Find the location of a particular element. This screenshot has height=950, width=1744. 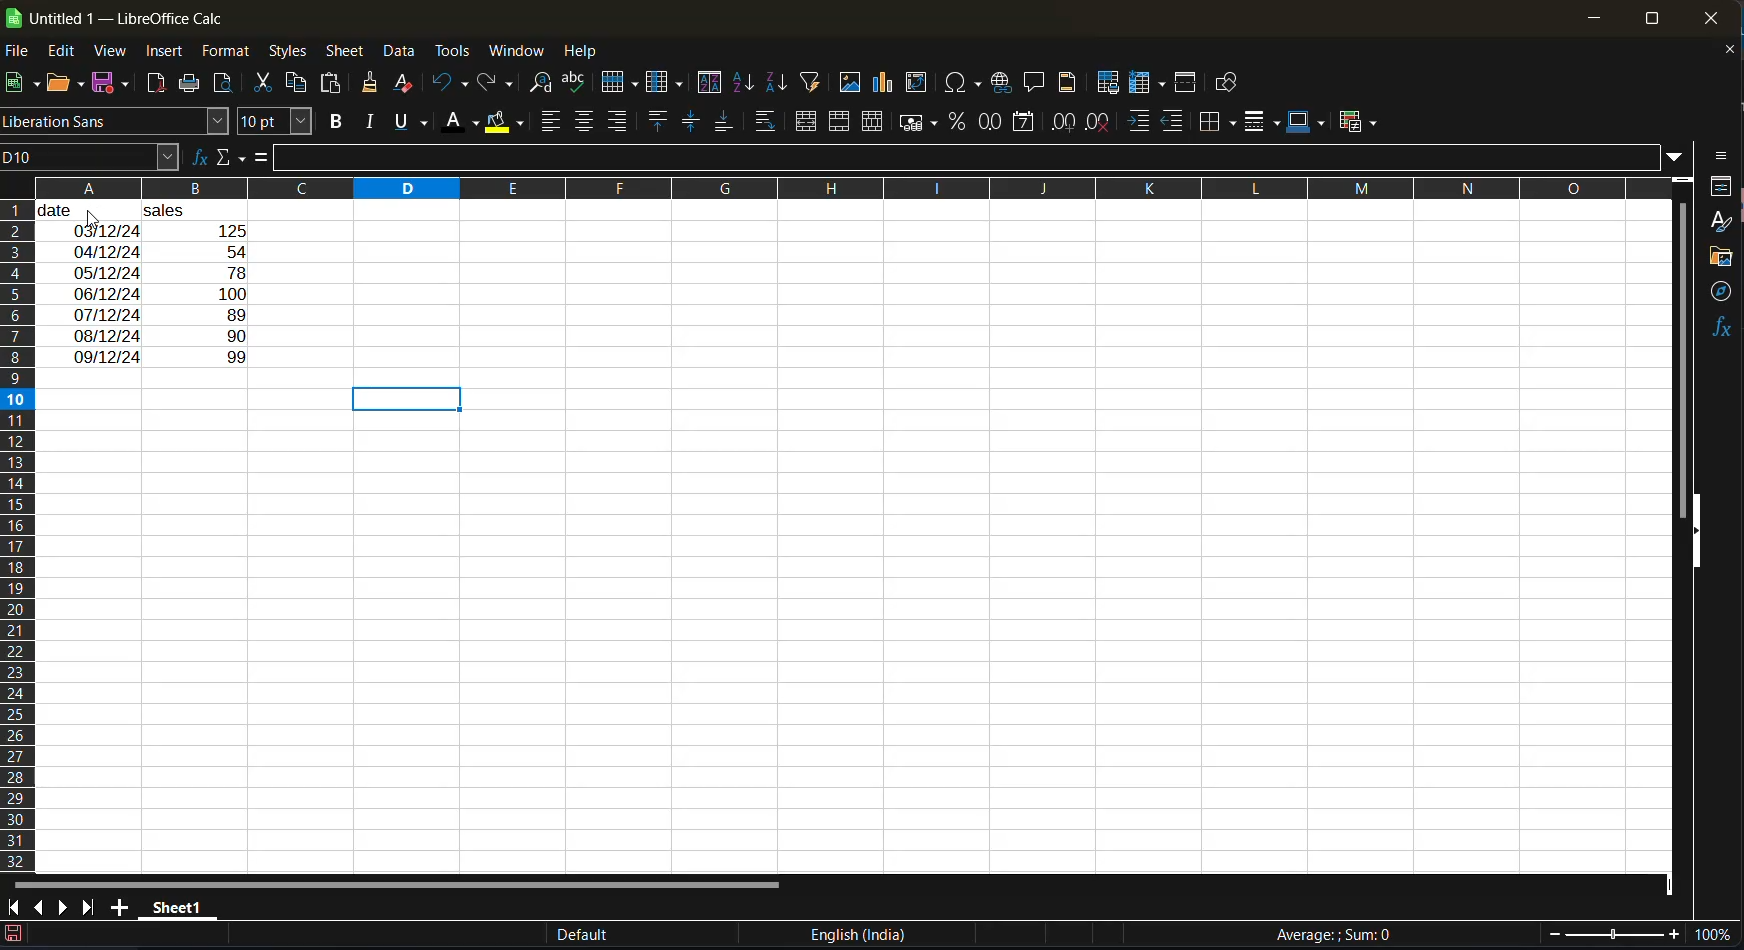

insert special characters is located at coordinates (964, 84).